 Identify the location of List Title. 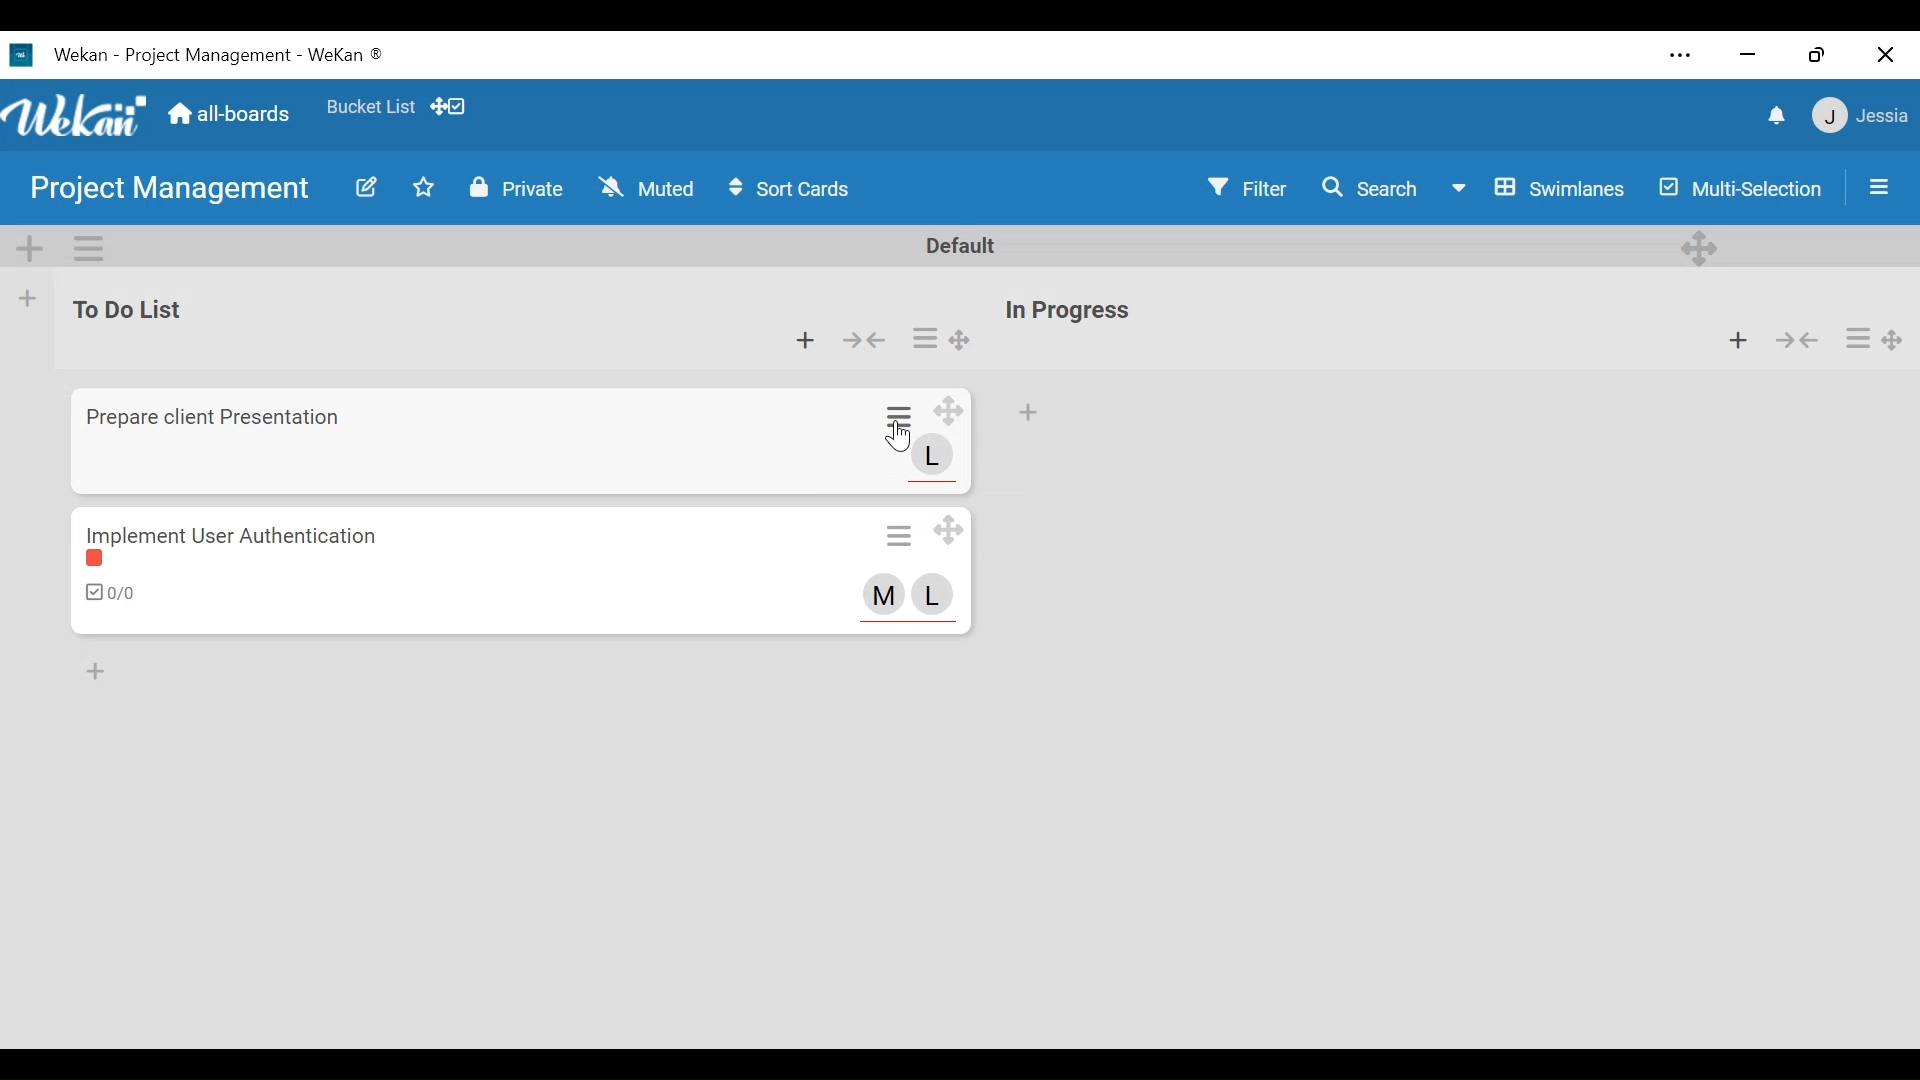
(1070, 311).